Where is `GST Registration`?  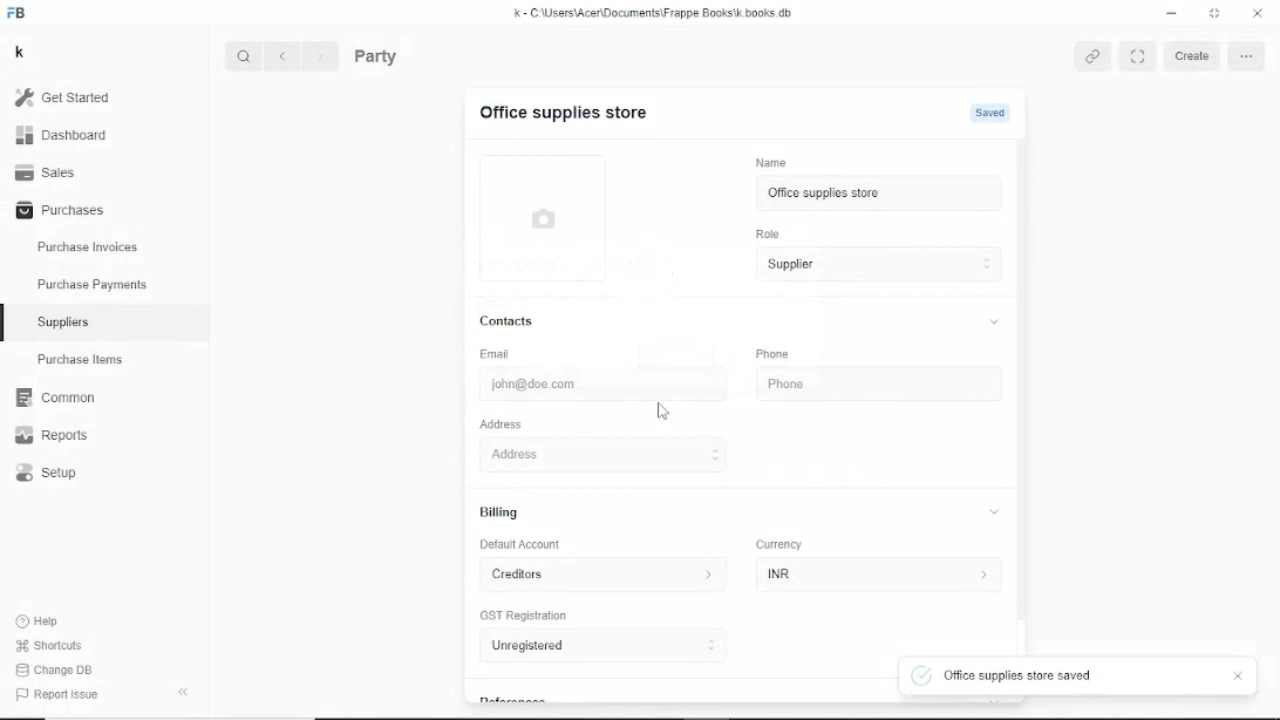 GST Registration is located at coordinates (526, 617).